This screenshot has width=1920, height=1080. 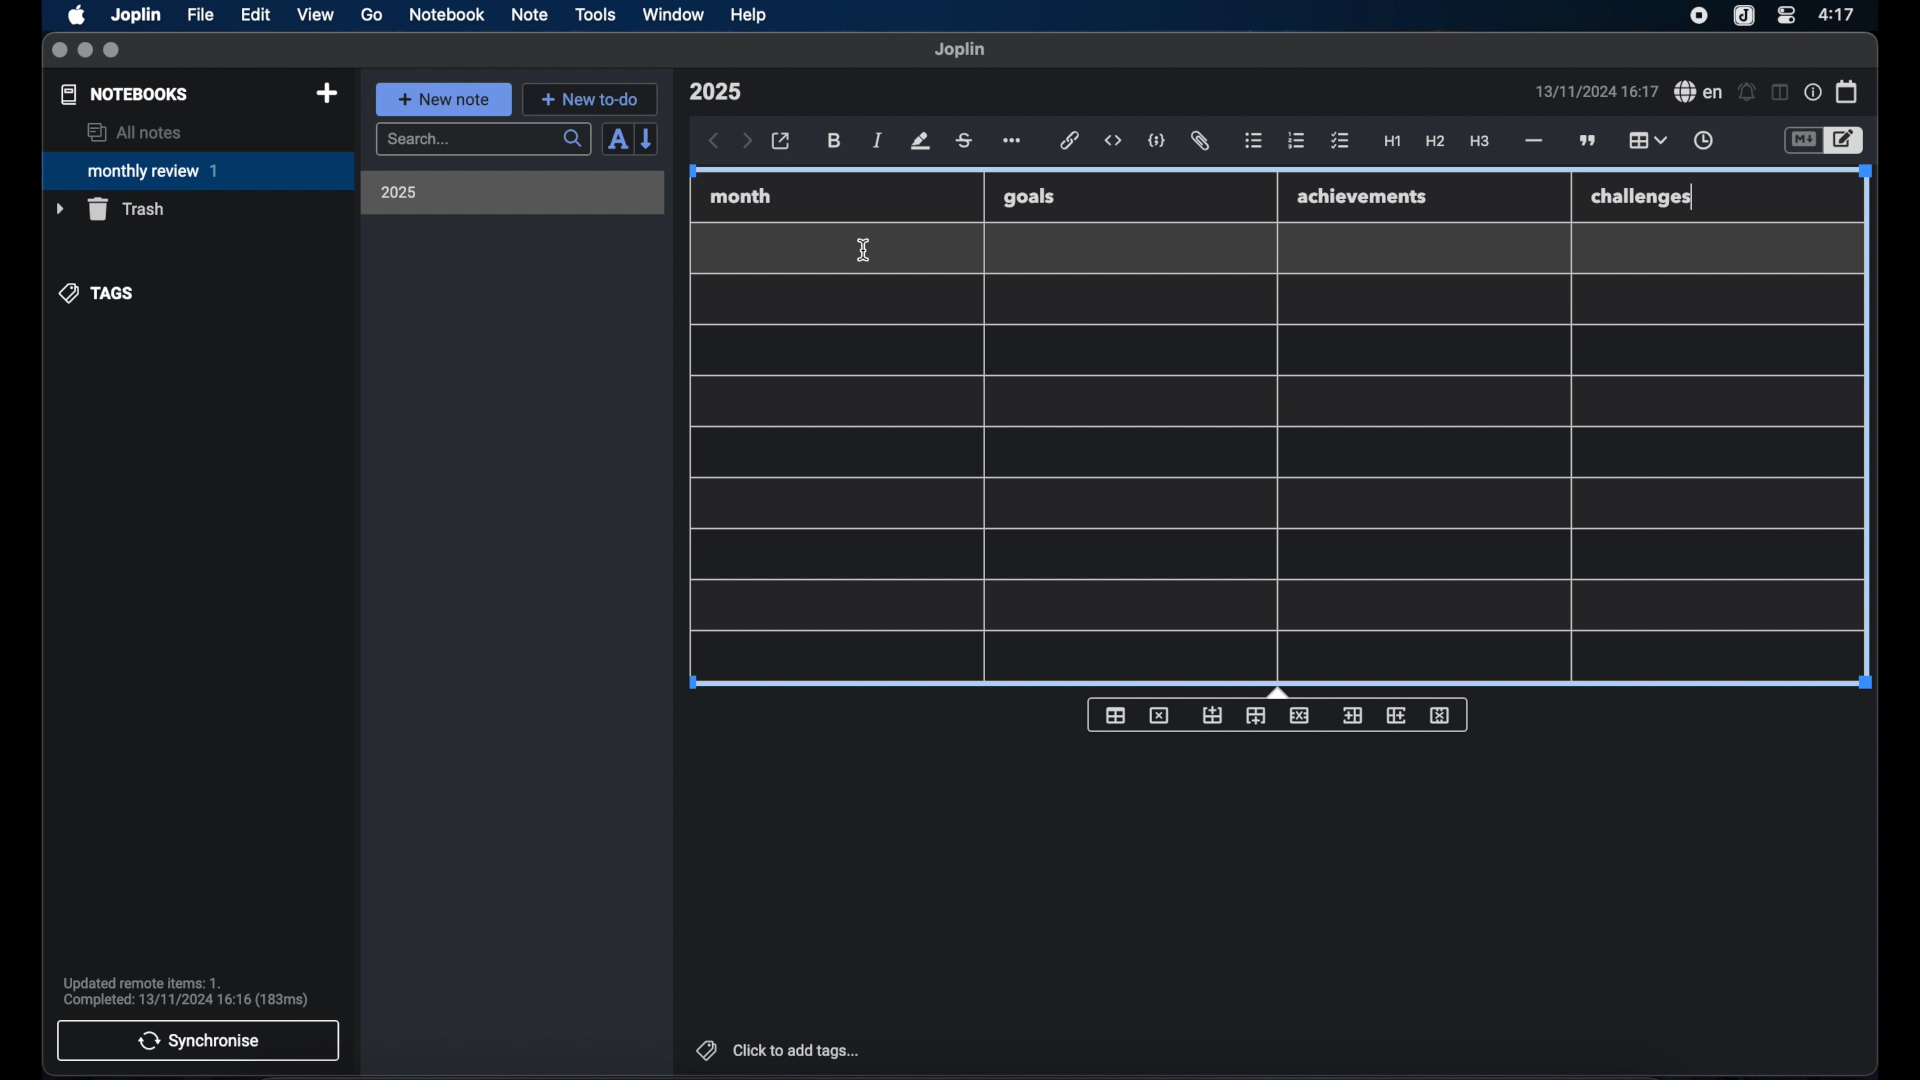 I want to click on toggle editor layout, so click(x=1781, y=92).